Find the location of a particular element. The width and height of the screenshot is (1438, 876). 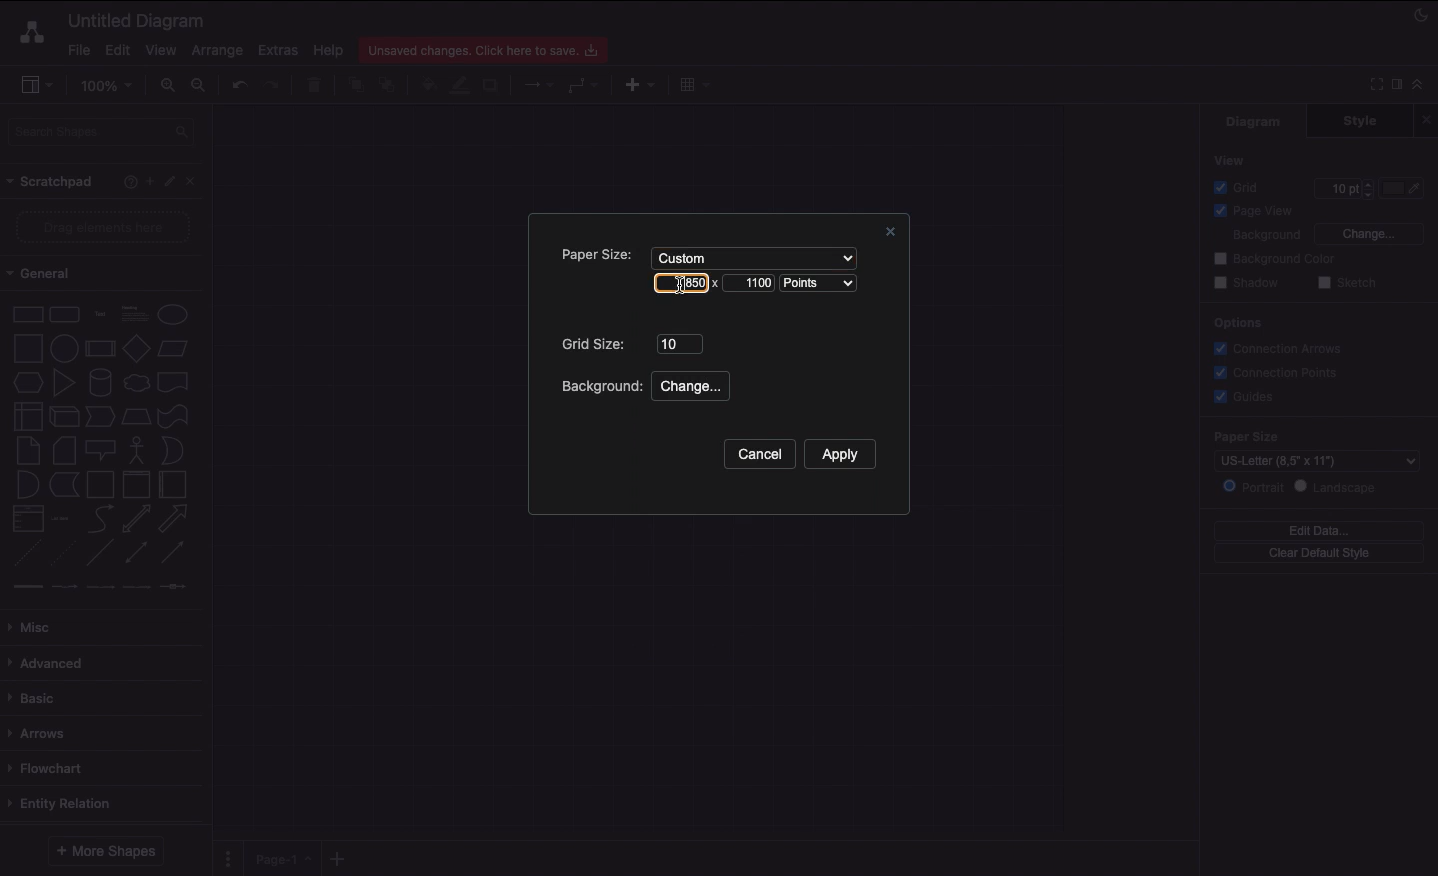

Note is located at coordinates (26, 451).